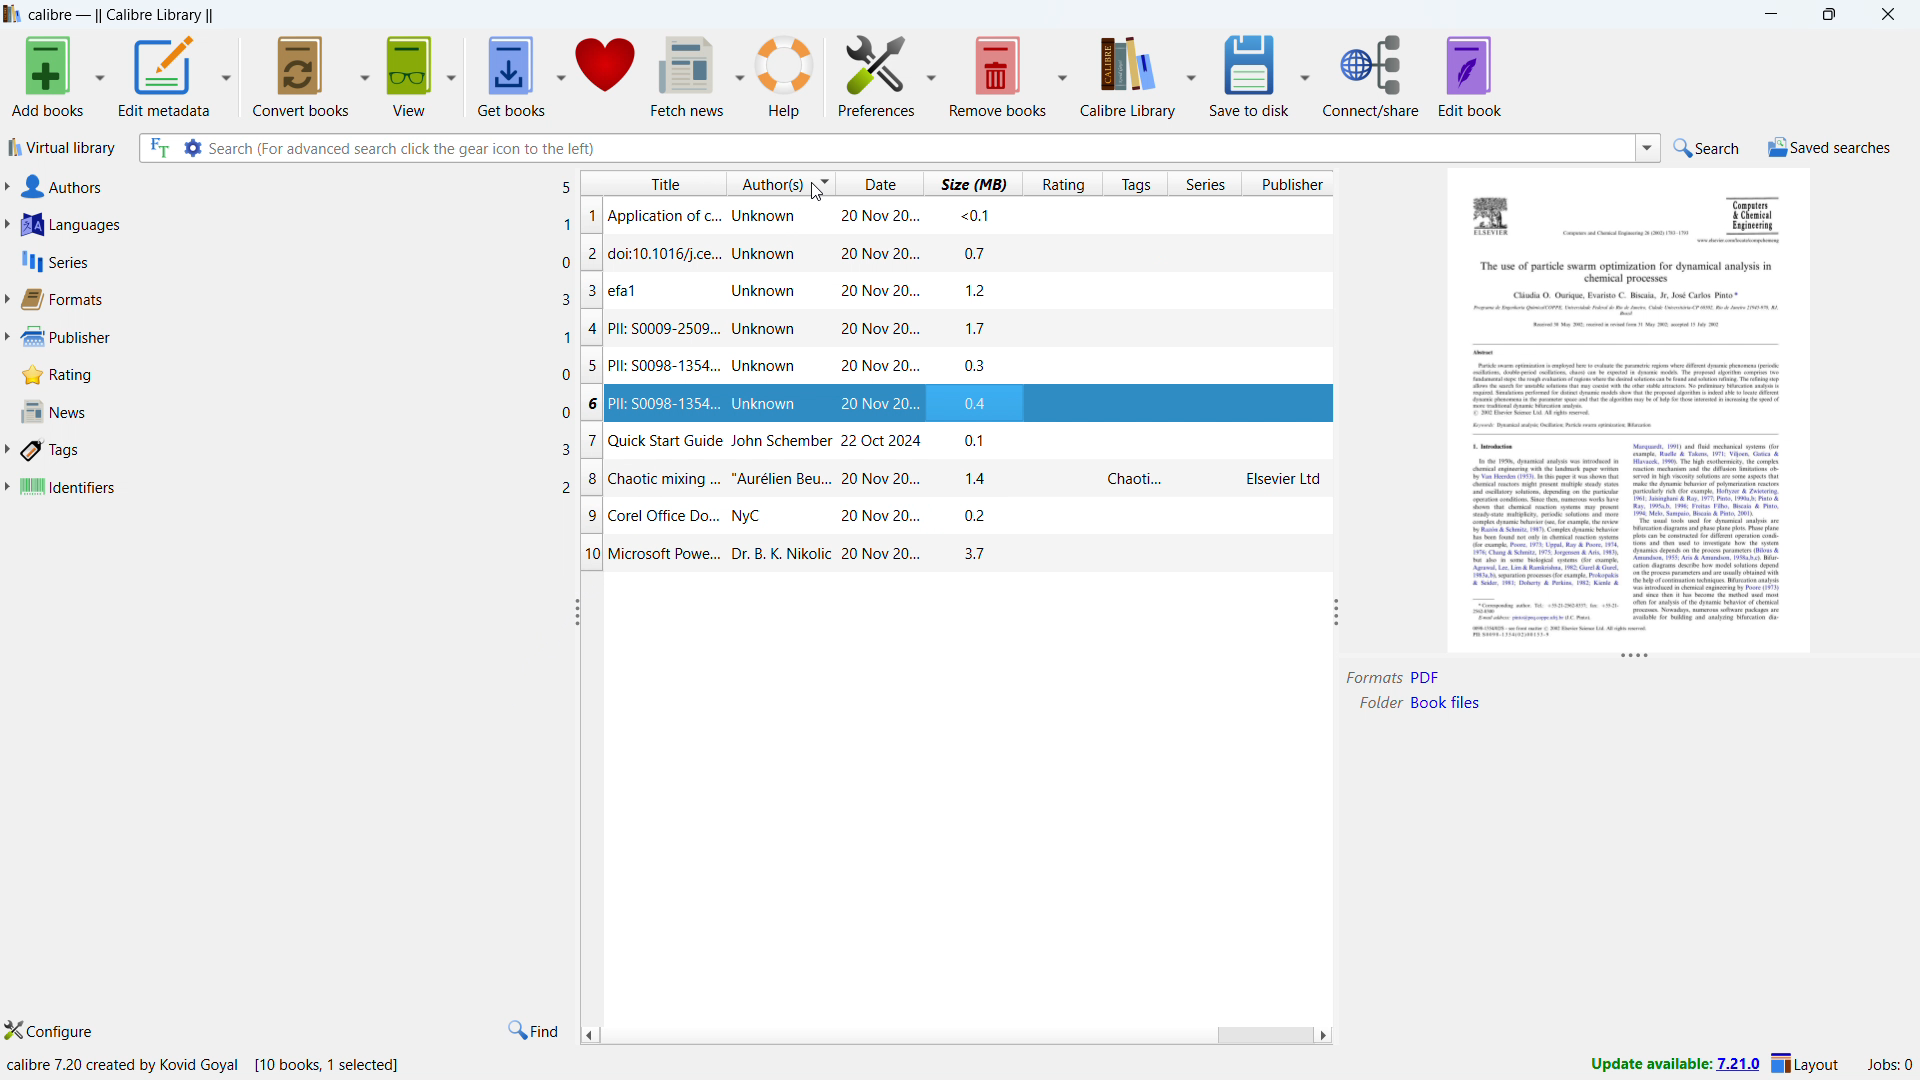 The width and height of the screenshot is (1920, 1080). What do you see at coordinates (606, 76) in the screenshot?
I see `donate calibre` at bounding box center [606, 76].